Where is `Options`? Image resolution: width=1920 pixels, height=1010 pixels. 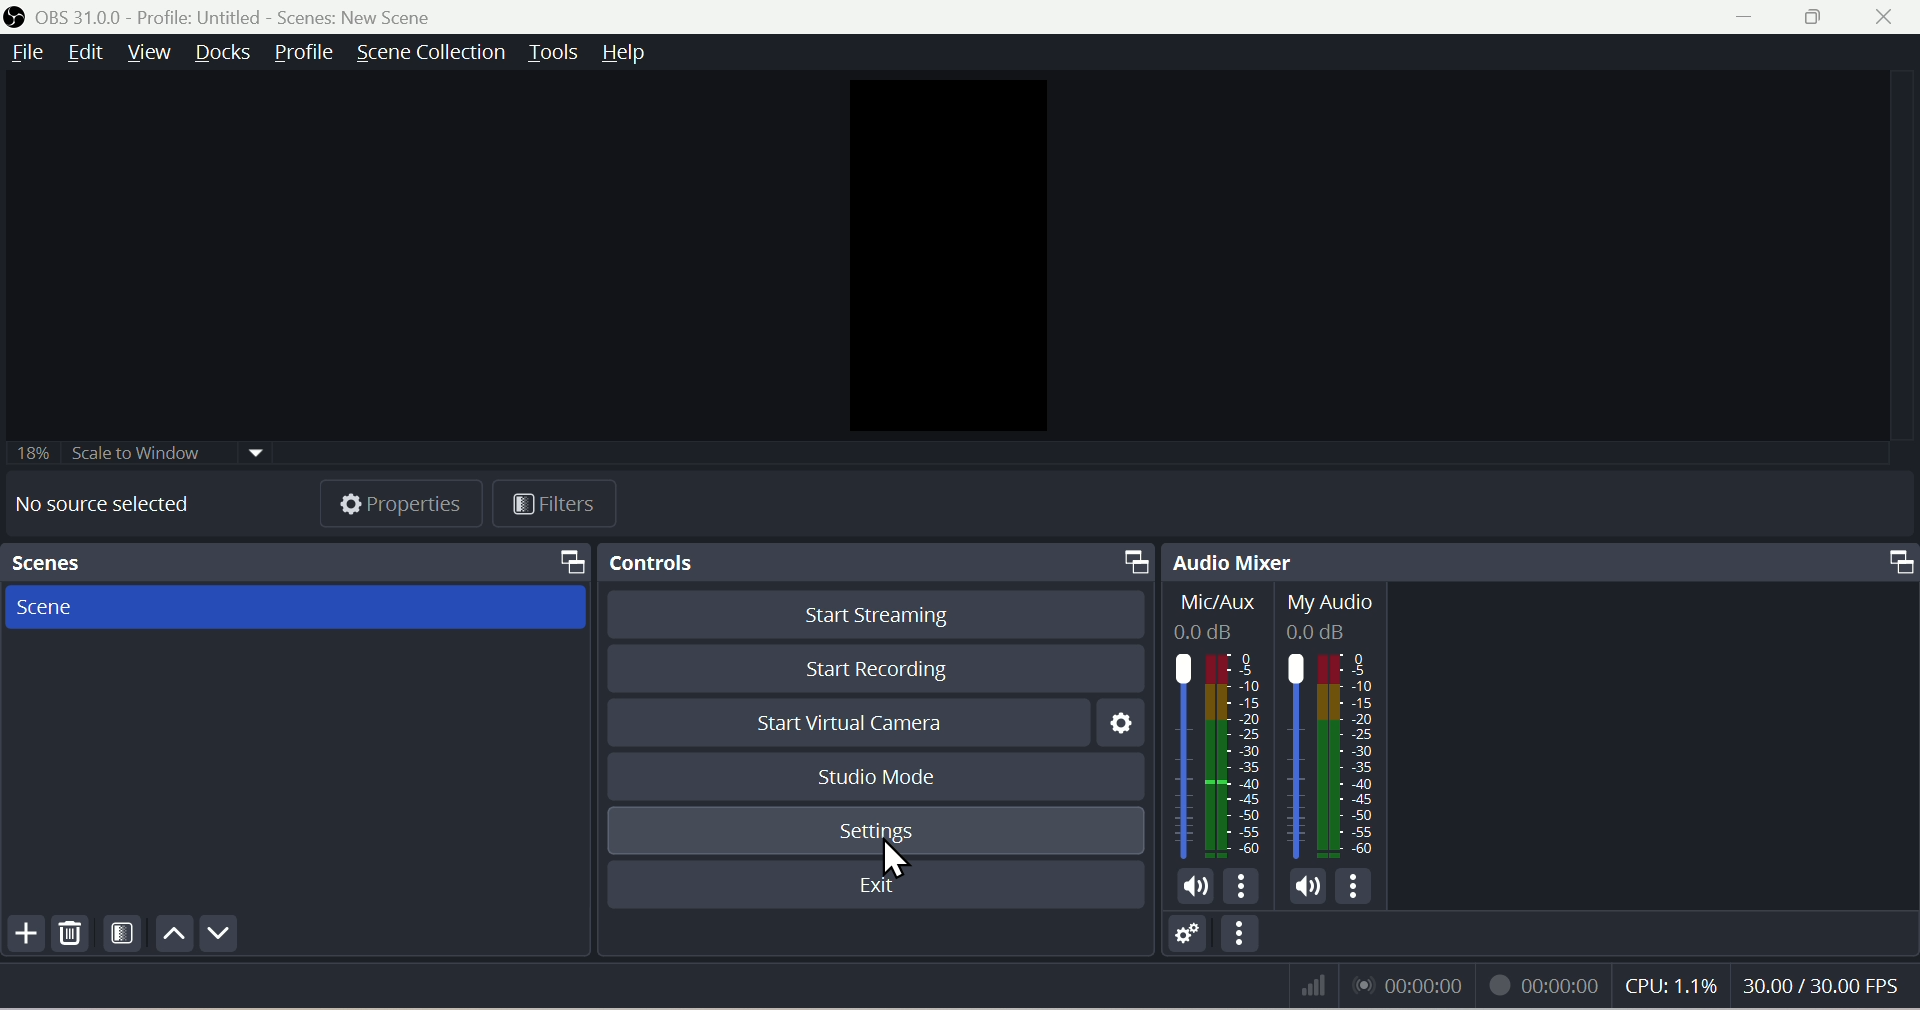
Options is located at coordinates (1244, 886).